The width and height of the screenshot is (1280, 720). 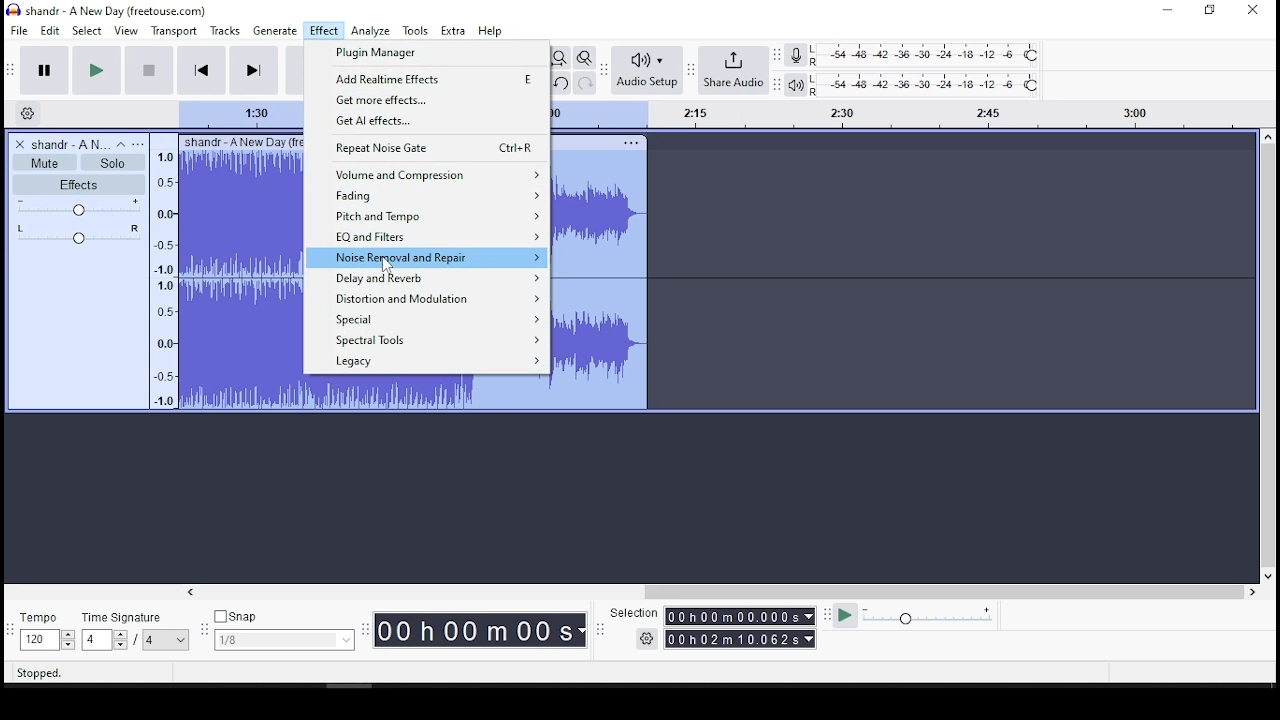 What do you see at coordinates (43, 673) in the screenshot?
I see `Stopped` at bounding box center [43, 673].